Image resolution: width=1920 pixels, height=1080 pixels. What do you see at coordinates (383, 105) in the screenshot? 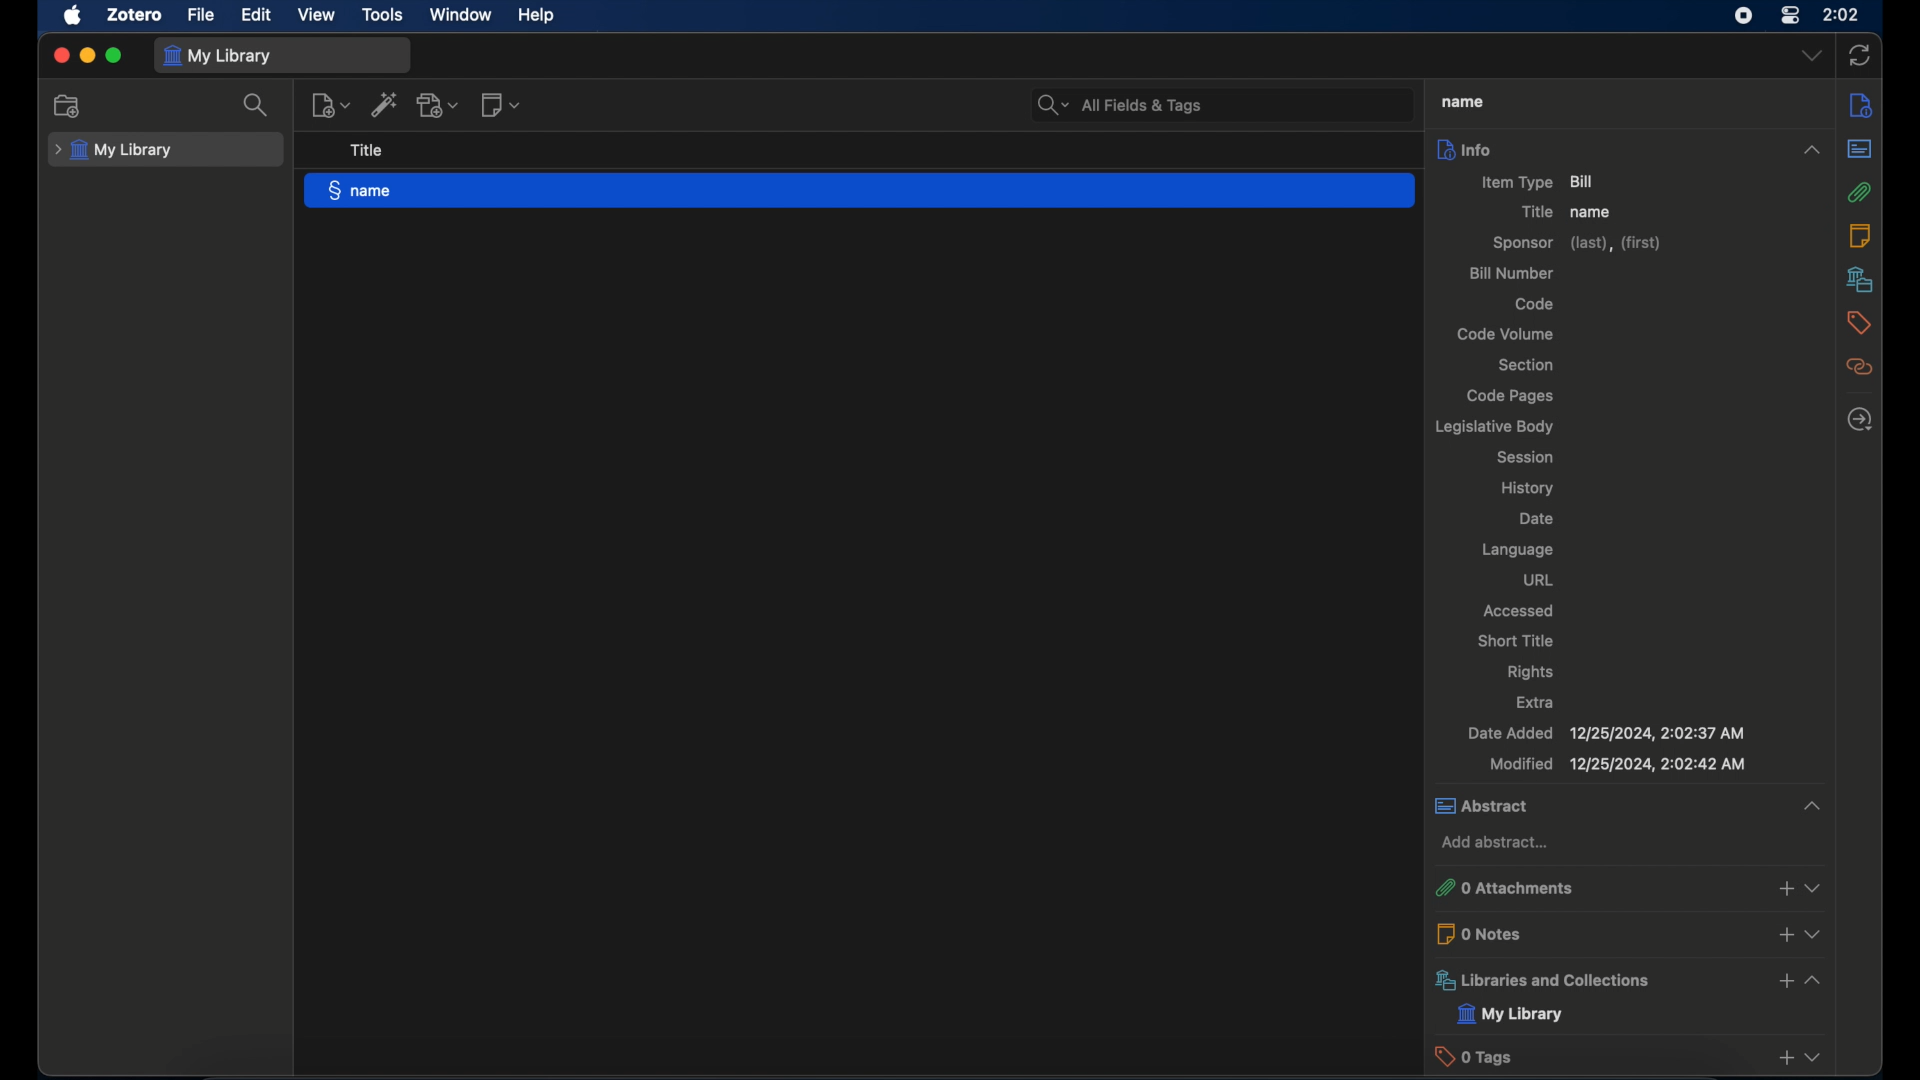
I see `add item by identifier` at bounding box center [383, 105].